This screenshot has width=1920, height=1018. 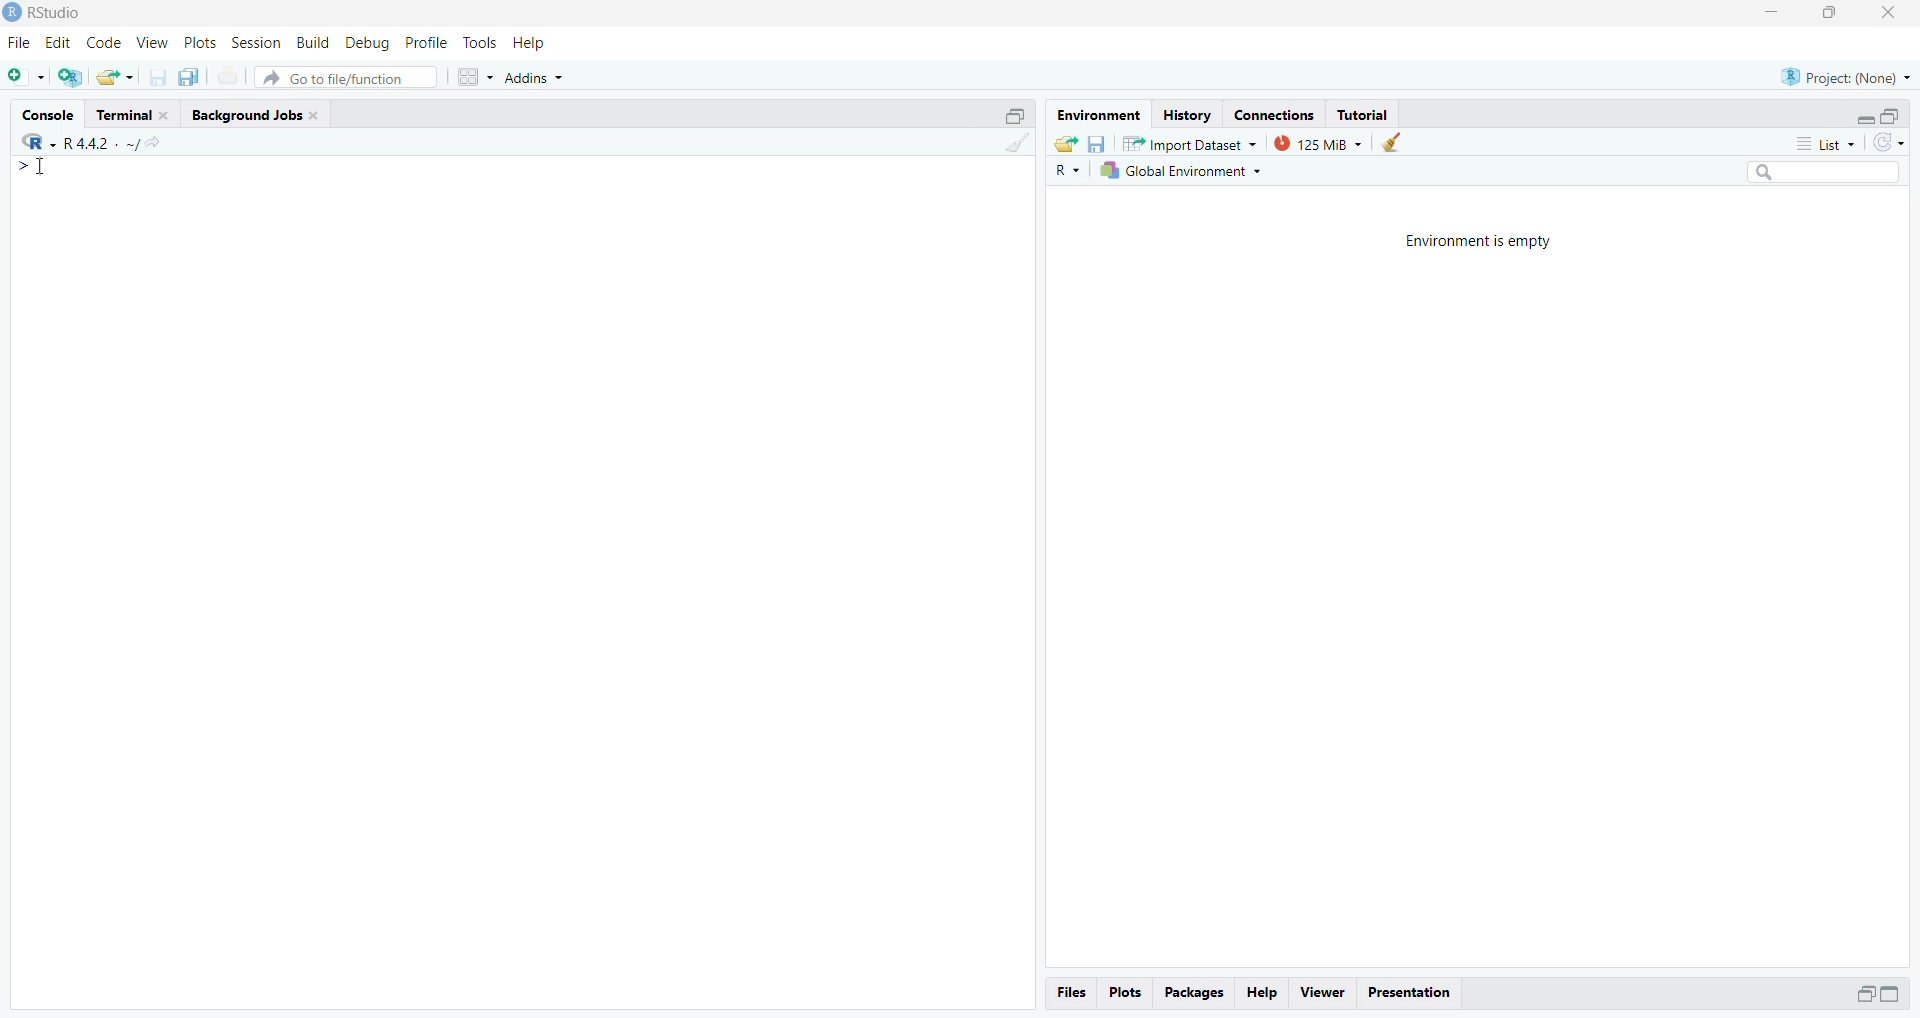 What do you see at coordinates (1186, 113) in the screenshot?
I see `History` at bounding box center [1186, 113].